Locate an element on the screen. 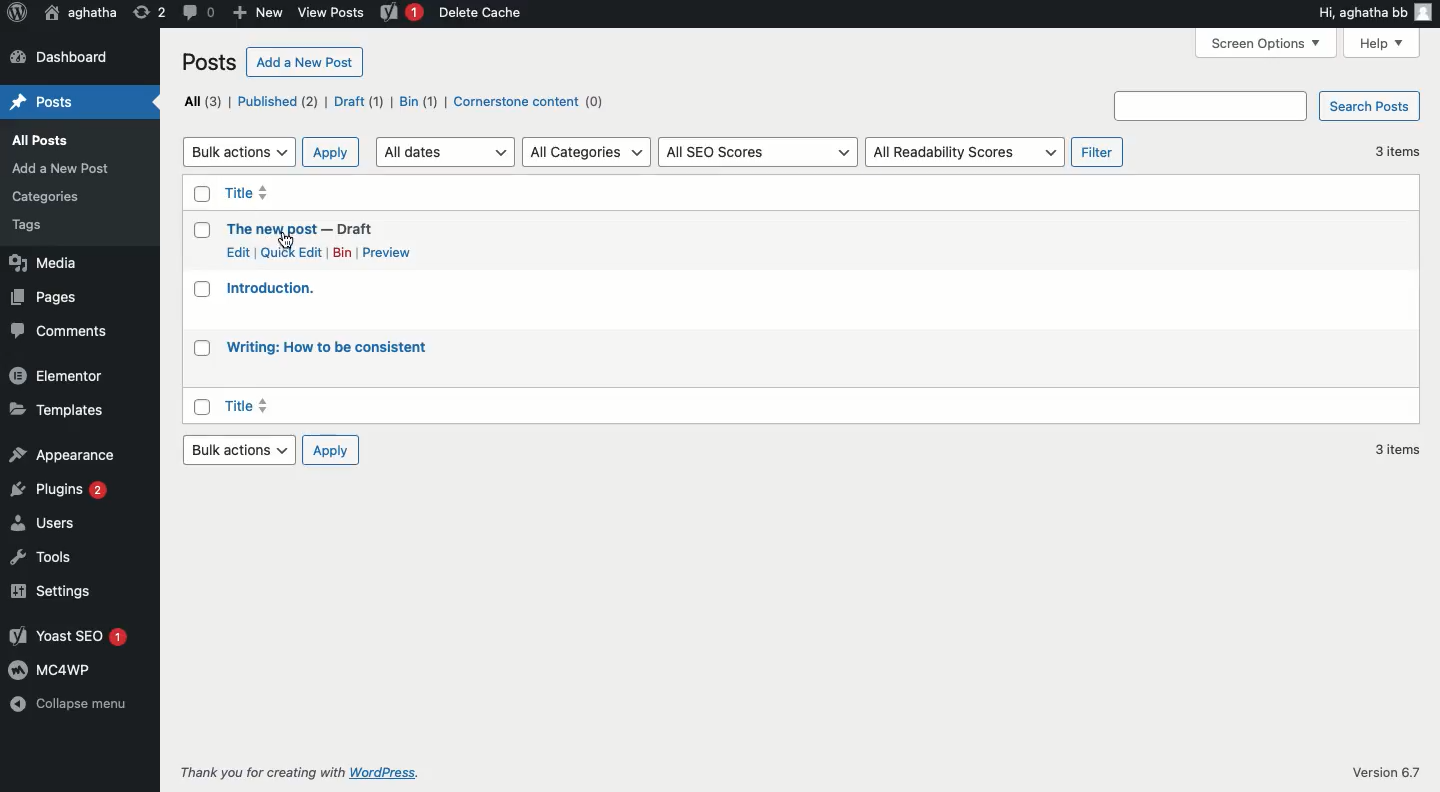 The image size is (1440, 792). Cornerstone content is located at coordinates (528, 102).